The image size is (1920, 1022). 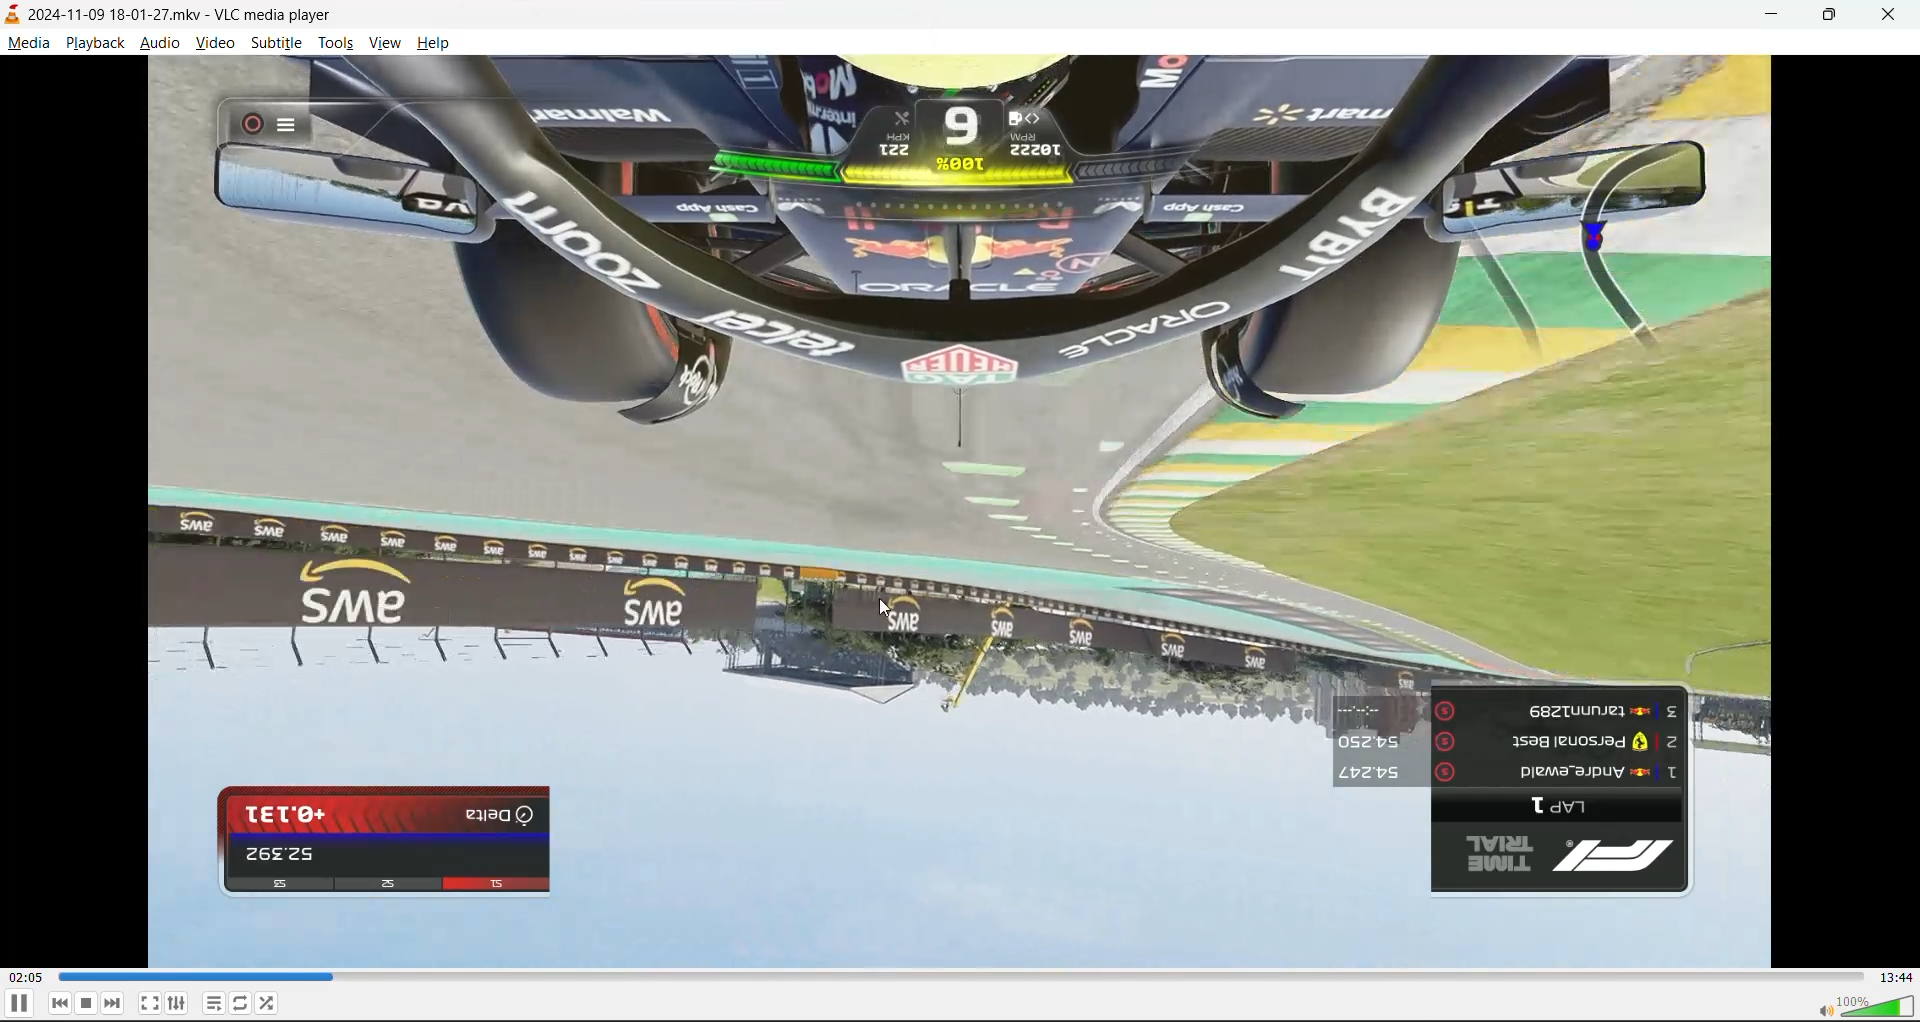 What do you see at coordinates (18, 1005) in the screenshot?
I see `pause` at bounding box center [18, 1005].